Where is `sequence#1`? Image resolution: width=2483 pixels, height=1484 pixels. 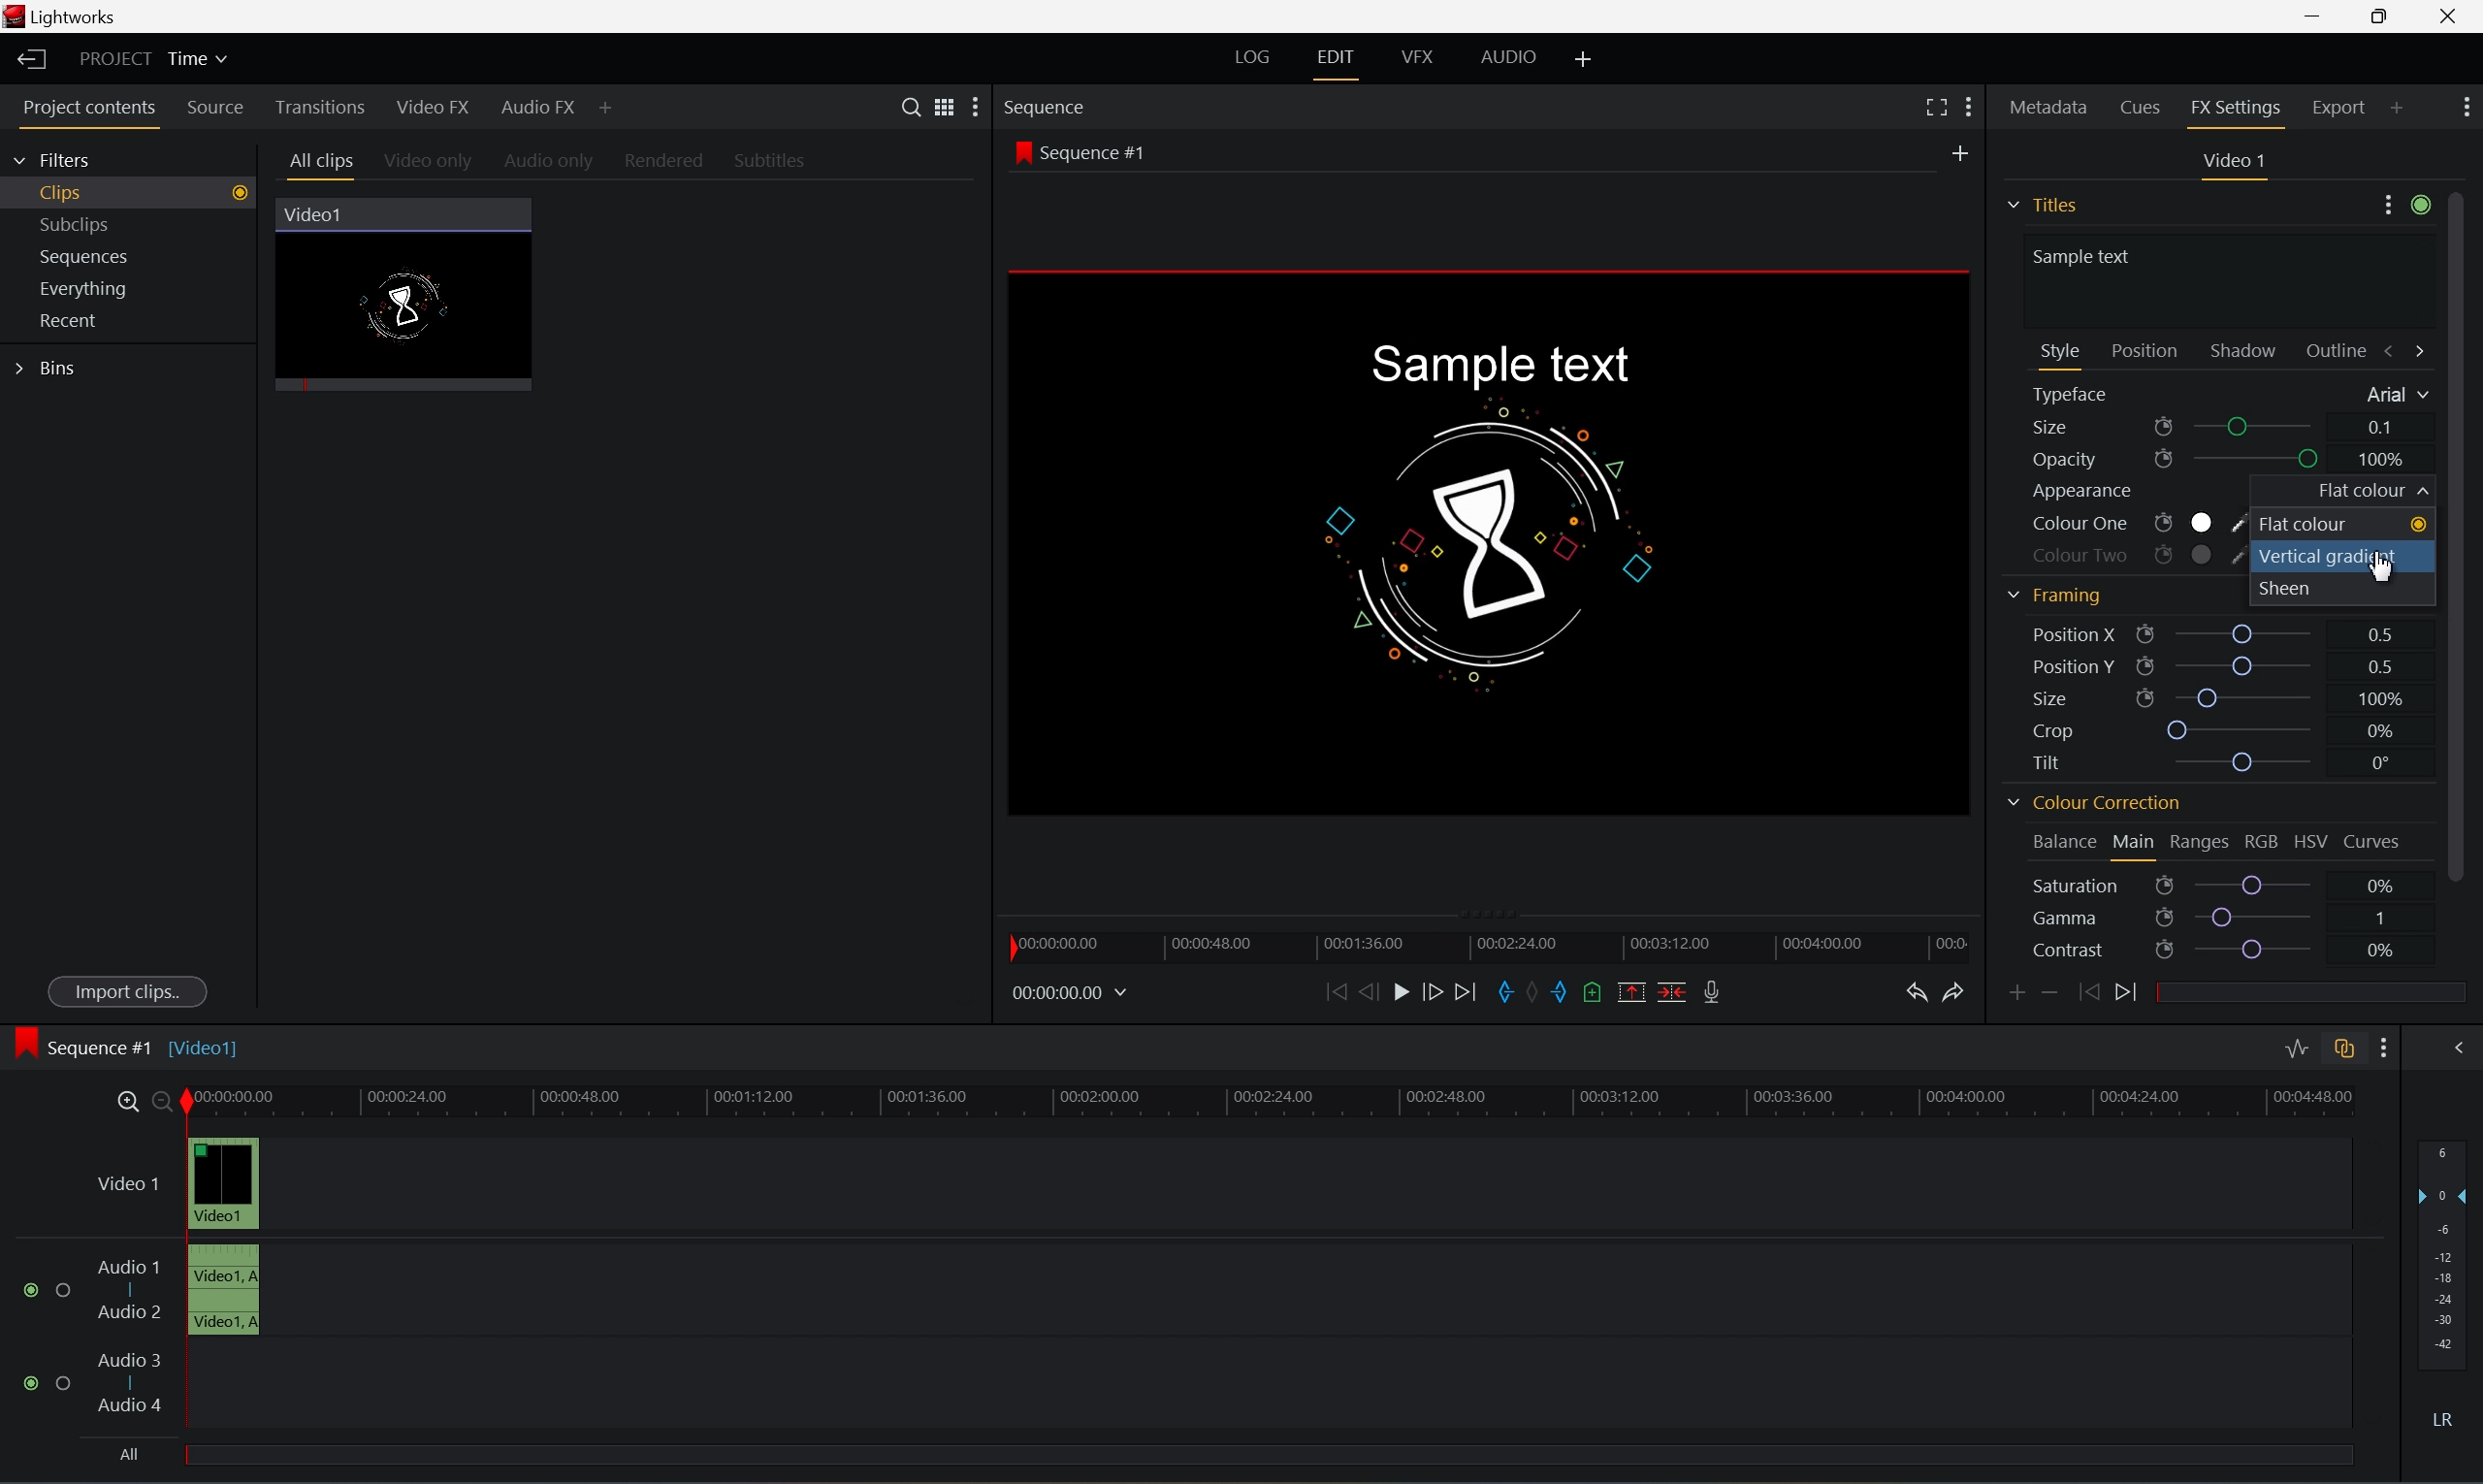
sequence#1 is located at coordinates (104, 1043).